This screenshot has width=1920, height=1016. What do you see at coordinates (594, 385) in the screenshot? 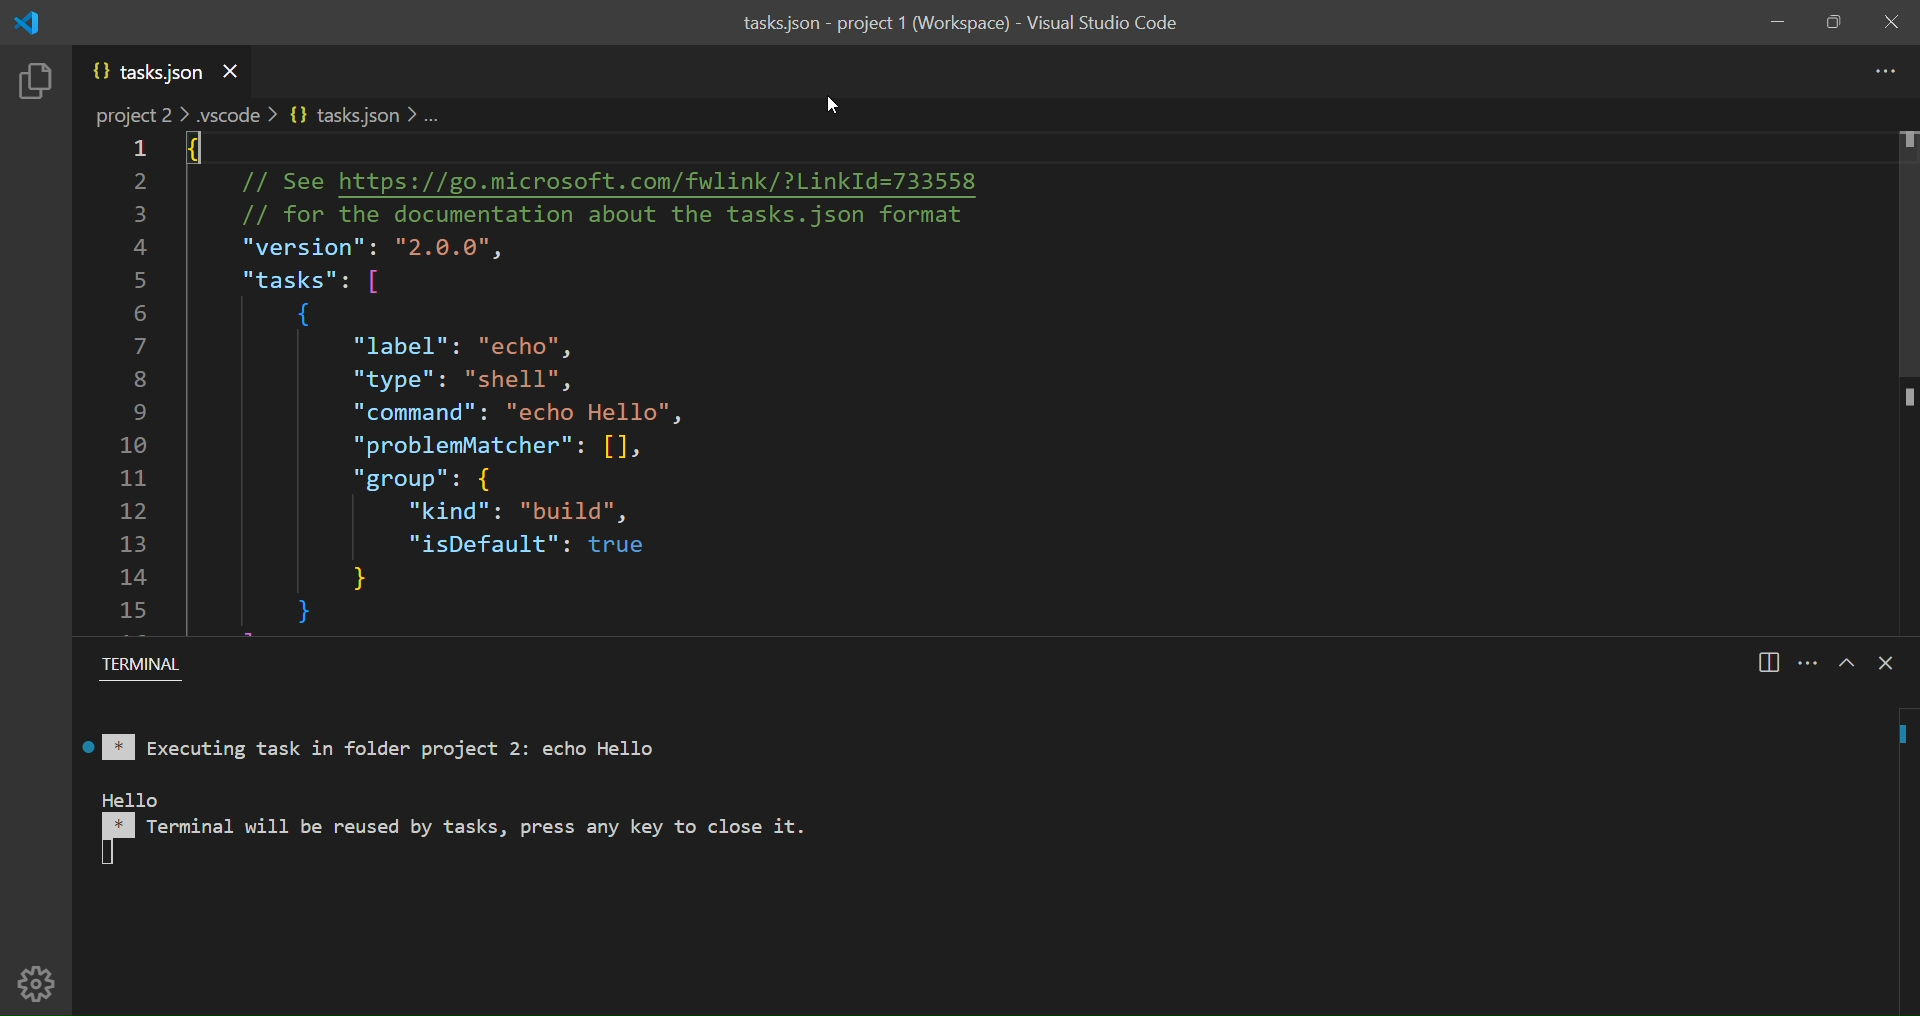
I see `:
// See https://go.microsoft.com/fwlink/?LinkId=733558
// for the documentation about the tasks.json format
"version": "2.0.0",
"tasks": [
{
"label": "echo",
"type": "shell",
"command": "echo Hello",
“problemMatcher": [],
"group": {
"kind": "build",
"isDefault": true
}
}` at bounding box center [594, 385].